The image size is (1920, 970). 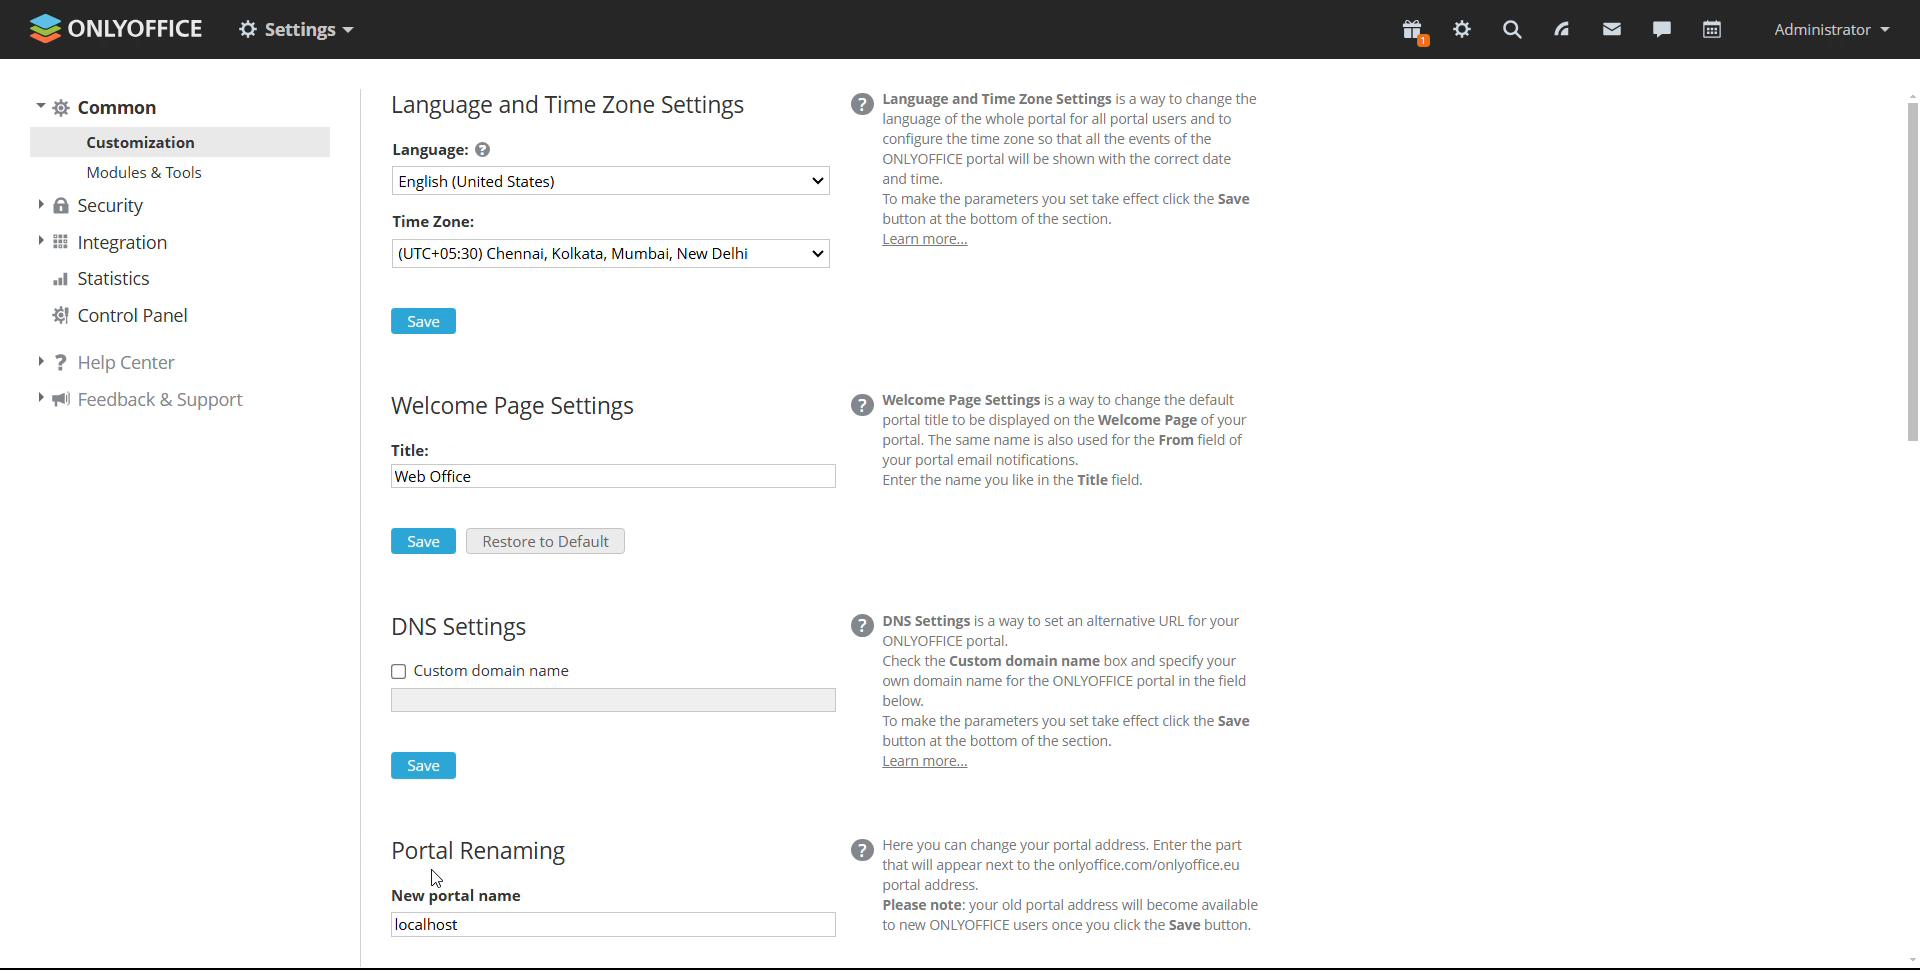 I want to click on save, so click(x=423, y=766).